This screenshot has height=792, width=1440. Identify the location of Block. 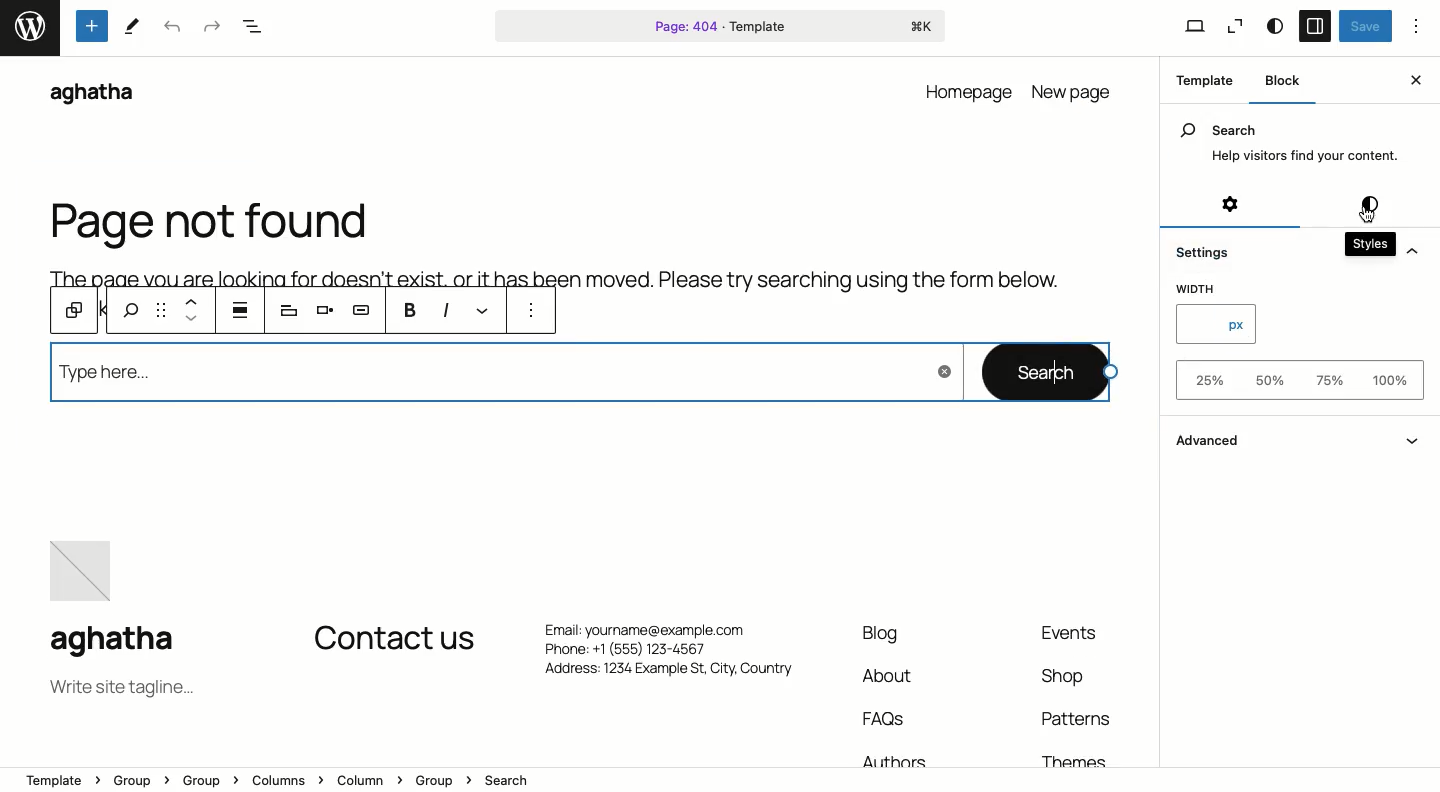
(76, 309).